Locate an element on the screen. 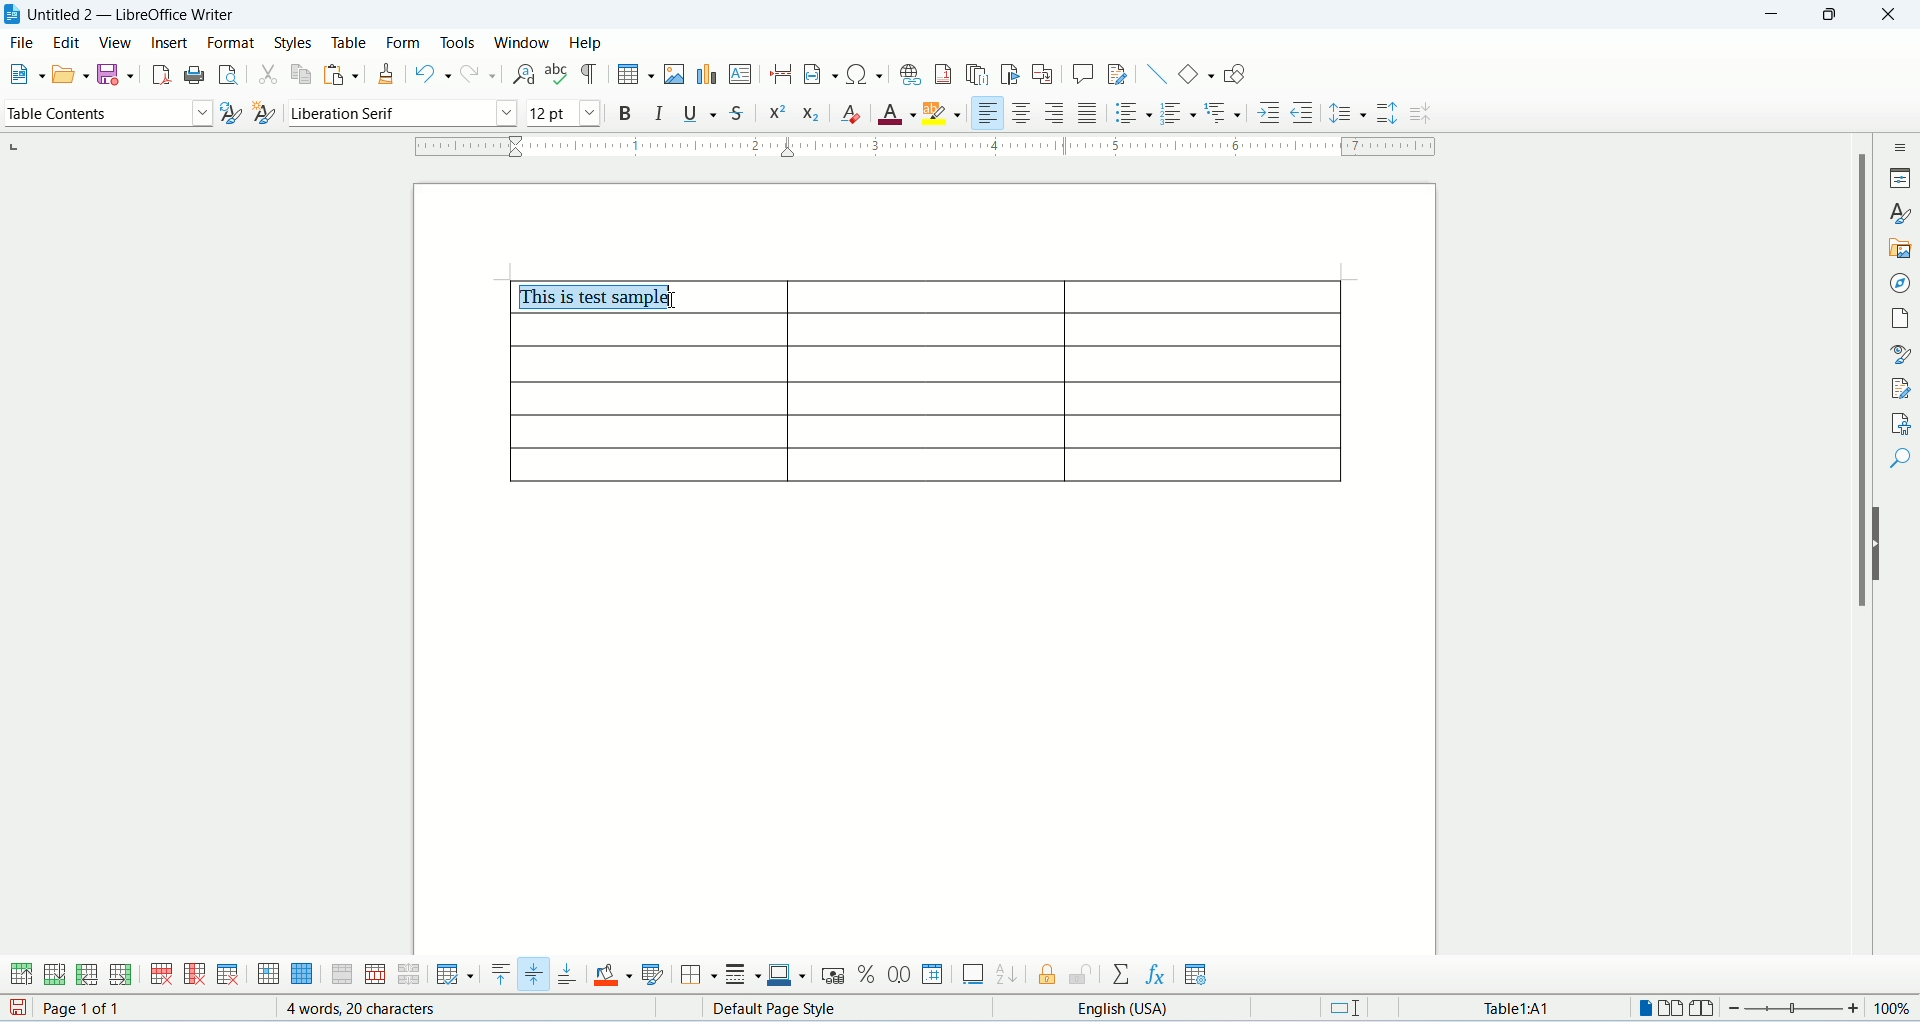 Image resolution: width=1920 pixels, height=1022 pixels. decrease indent is located at coordinates (1303, 113).